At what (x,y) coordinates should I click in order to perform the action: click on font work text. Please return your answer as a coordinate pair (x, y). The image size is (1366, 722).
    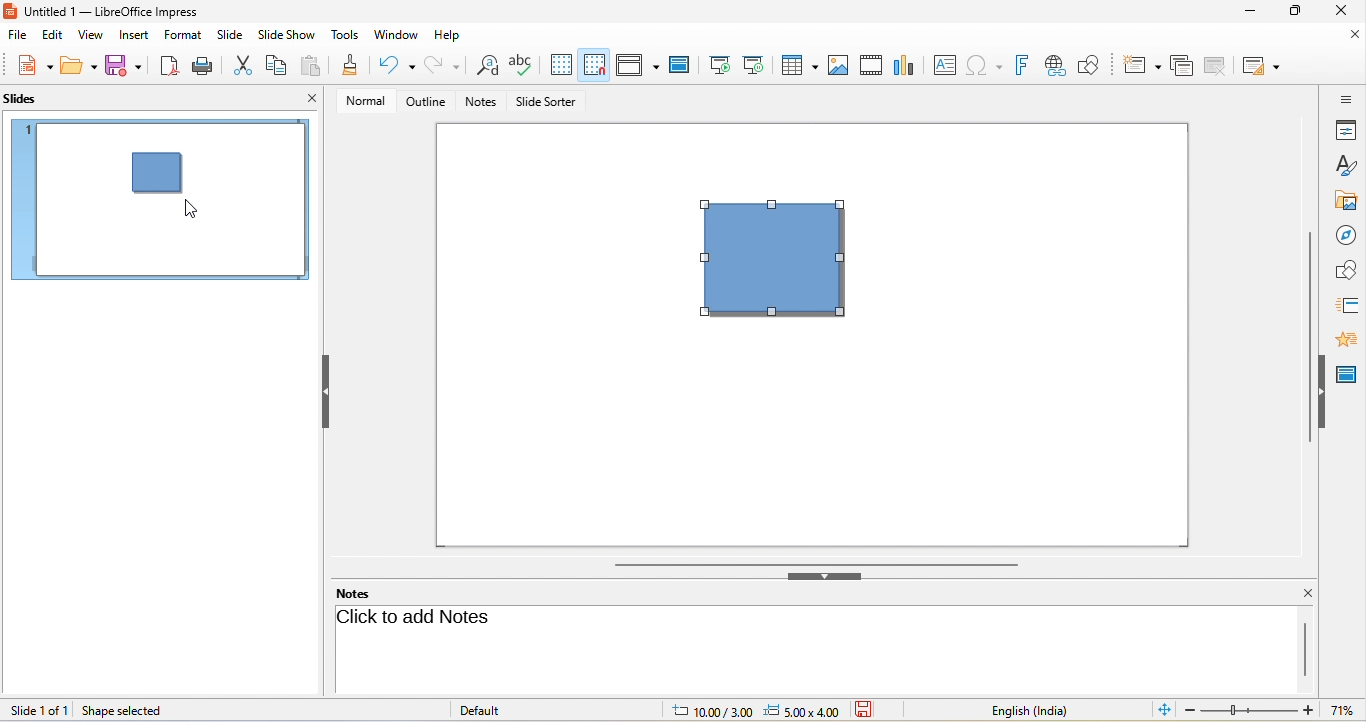
    Looking at the image, I should click on (1026, 67).